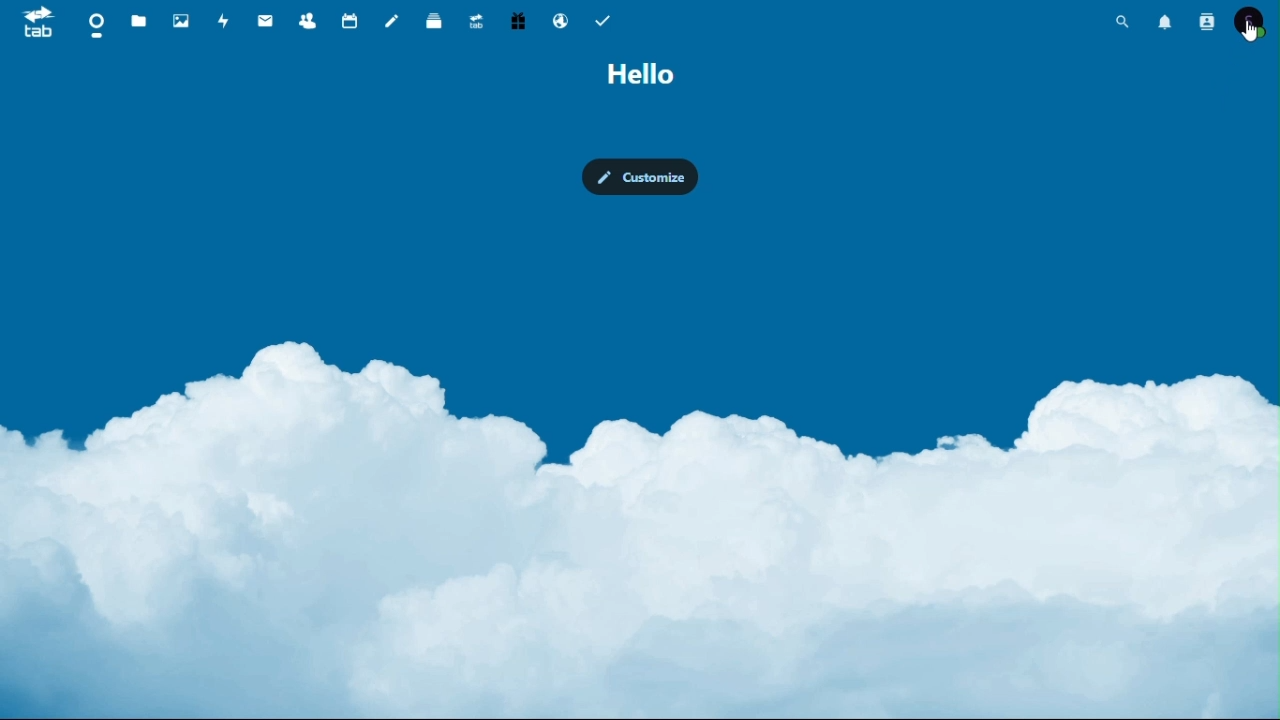 The image size is (1280, 720). Describe the element at coordinates (476, 18) in the screenshot. I see `Upgrade` at that location.